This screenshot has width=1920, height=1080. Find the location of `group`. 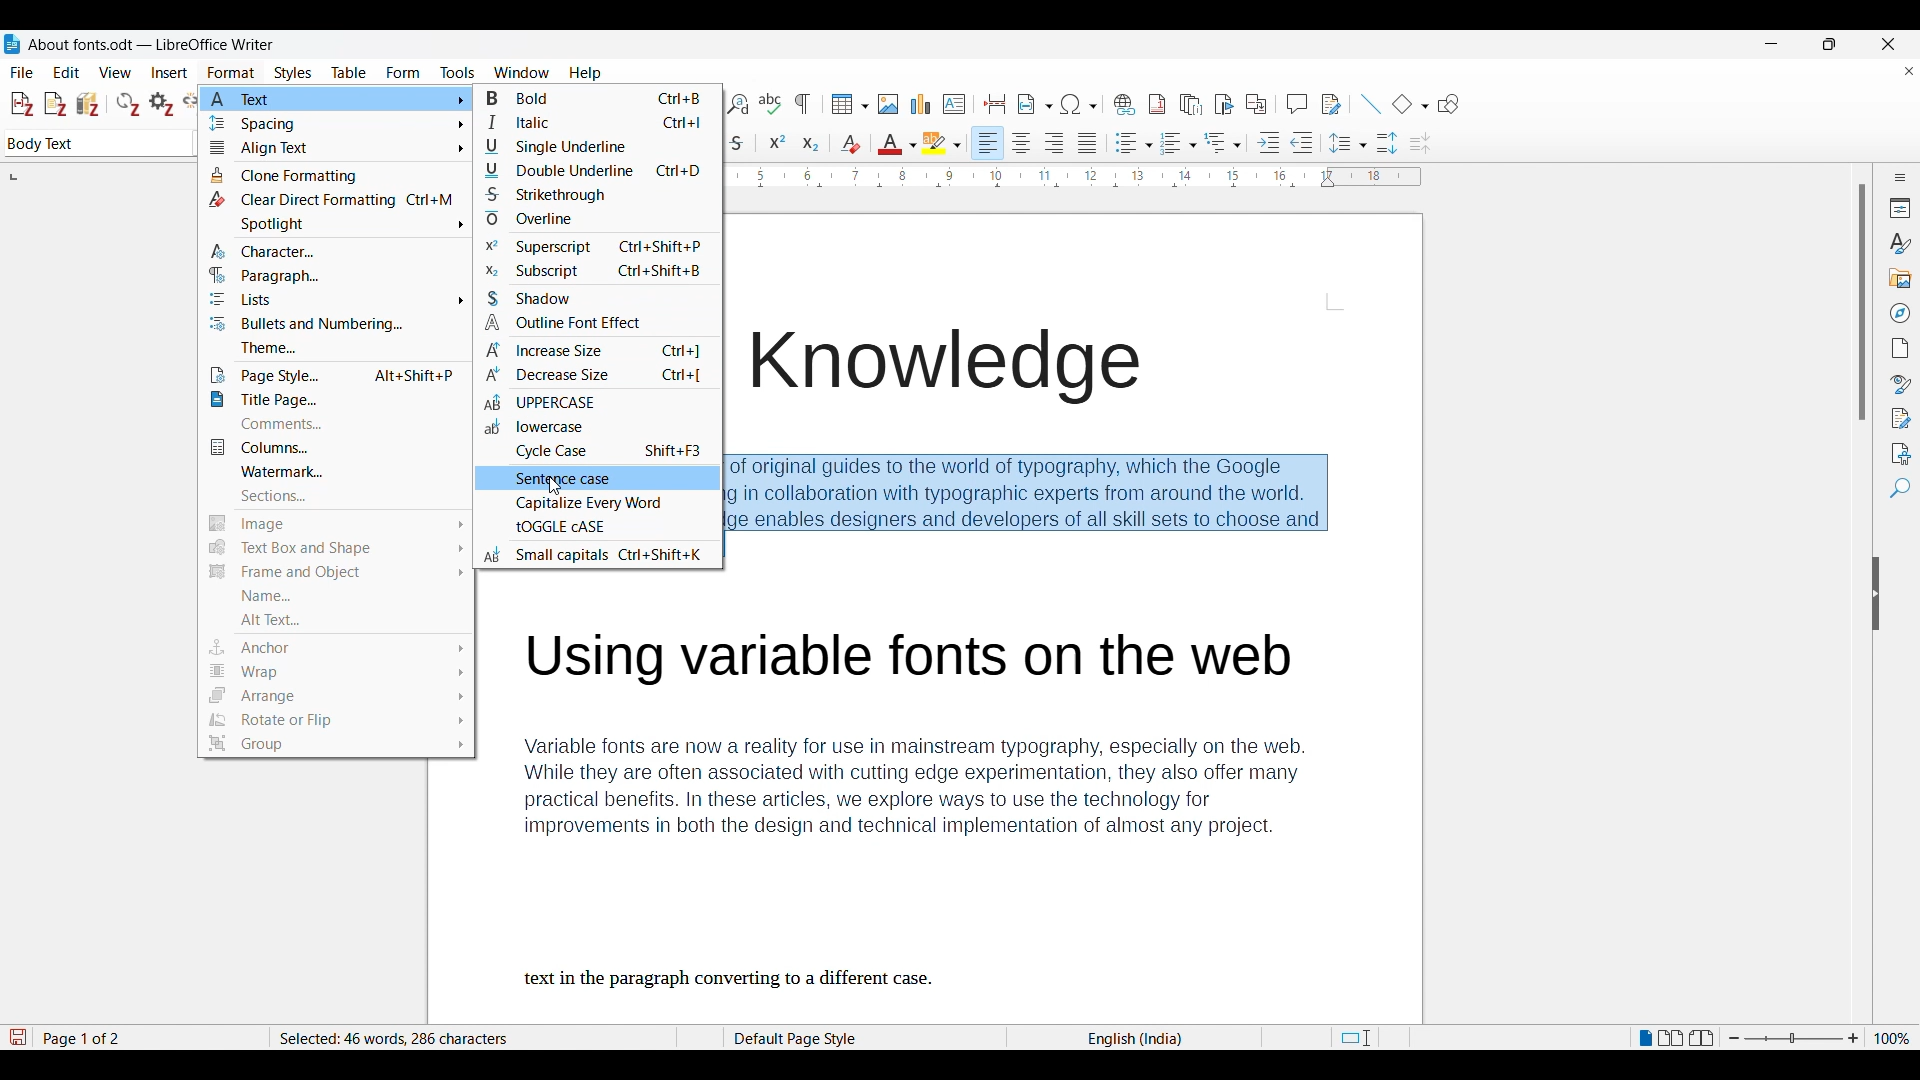

group is located at coordinates (334, 745).